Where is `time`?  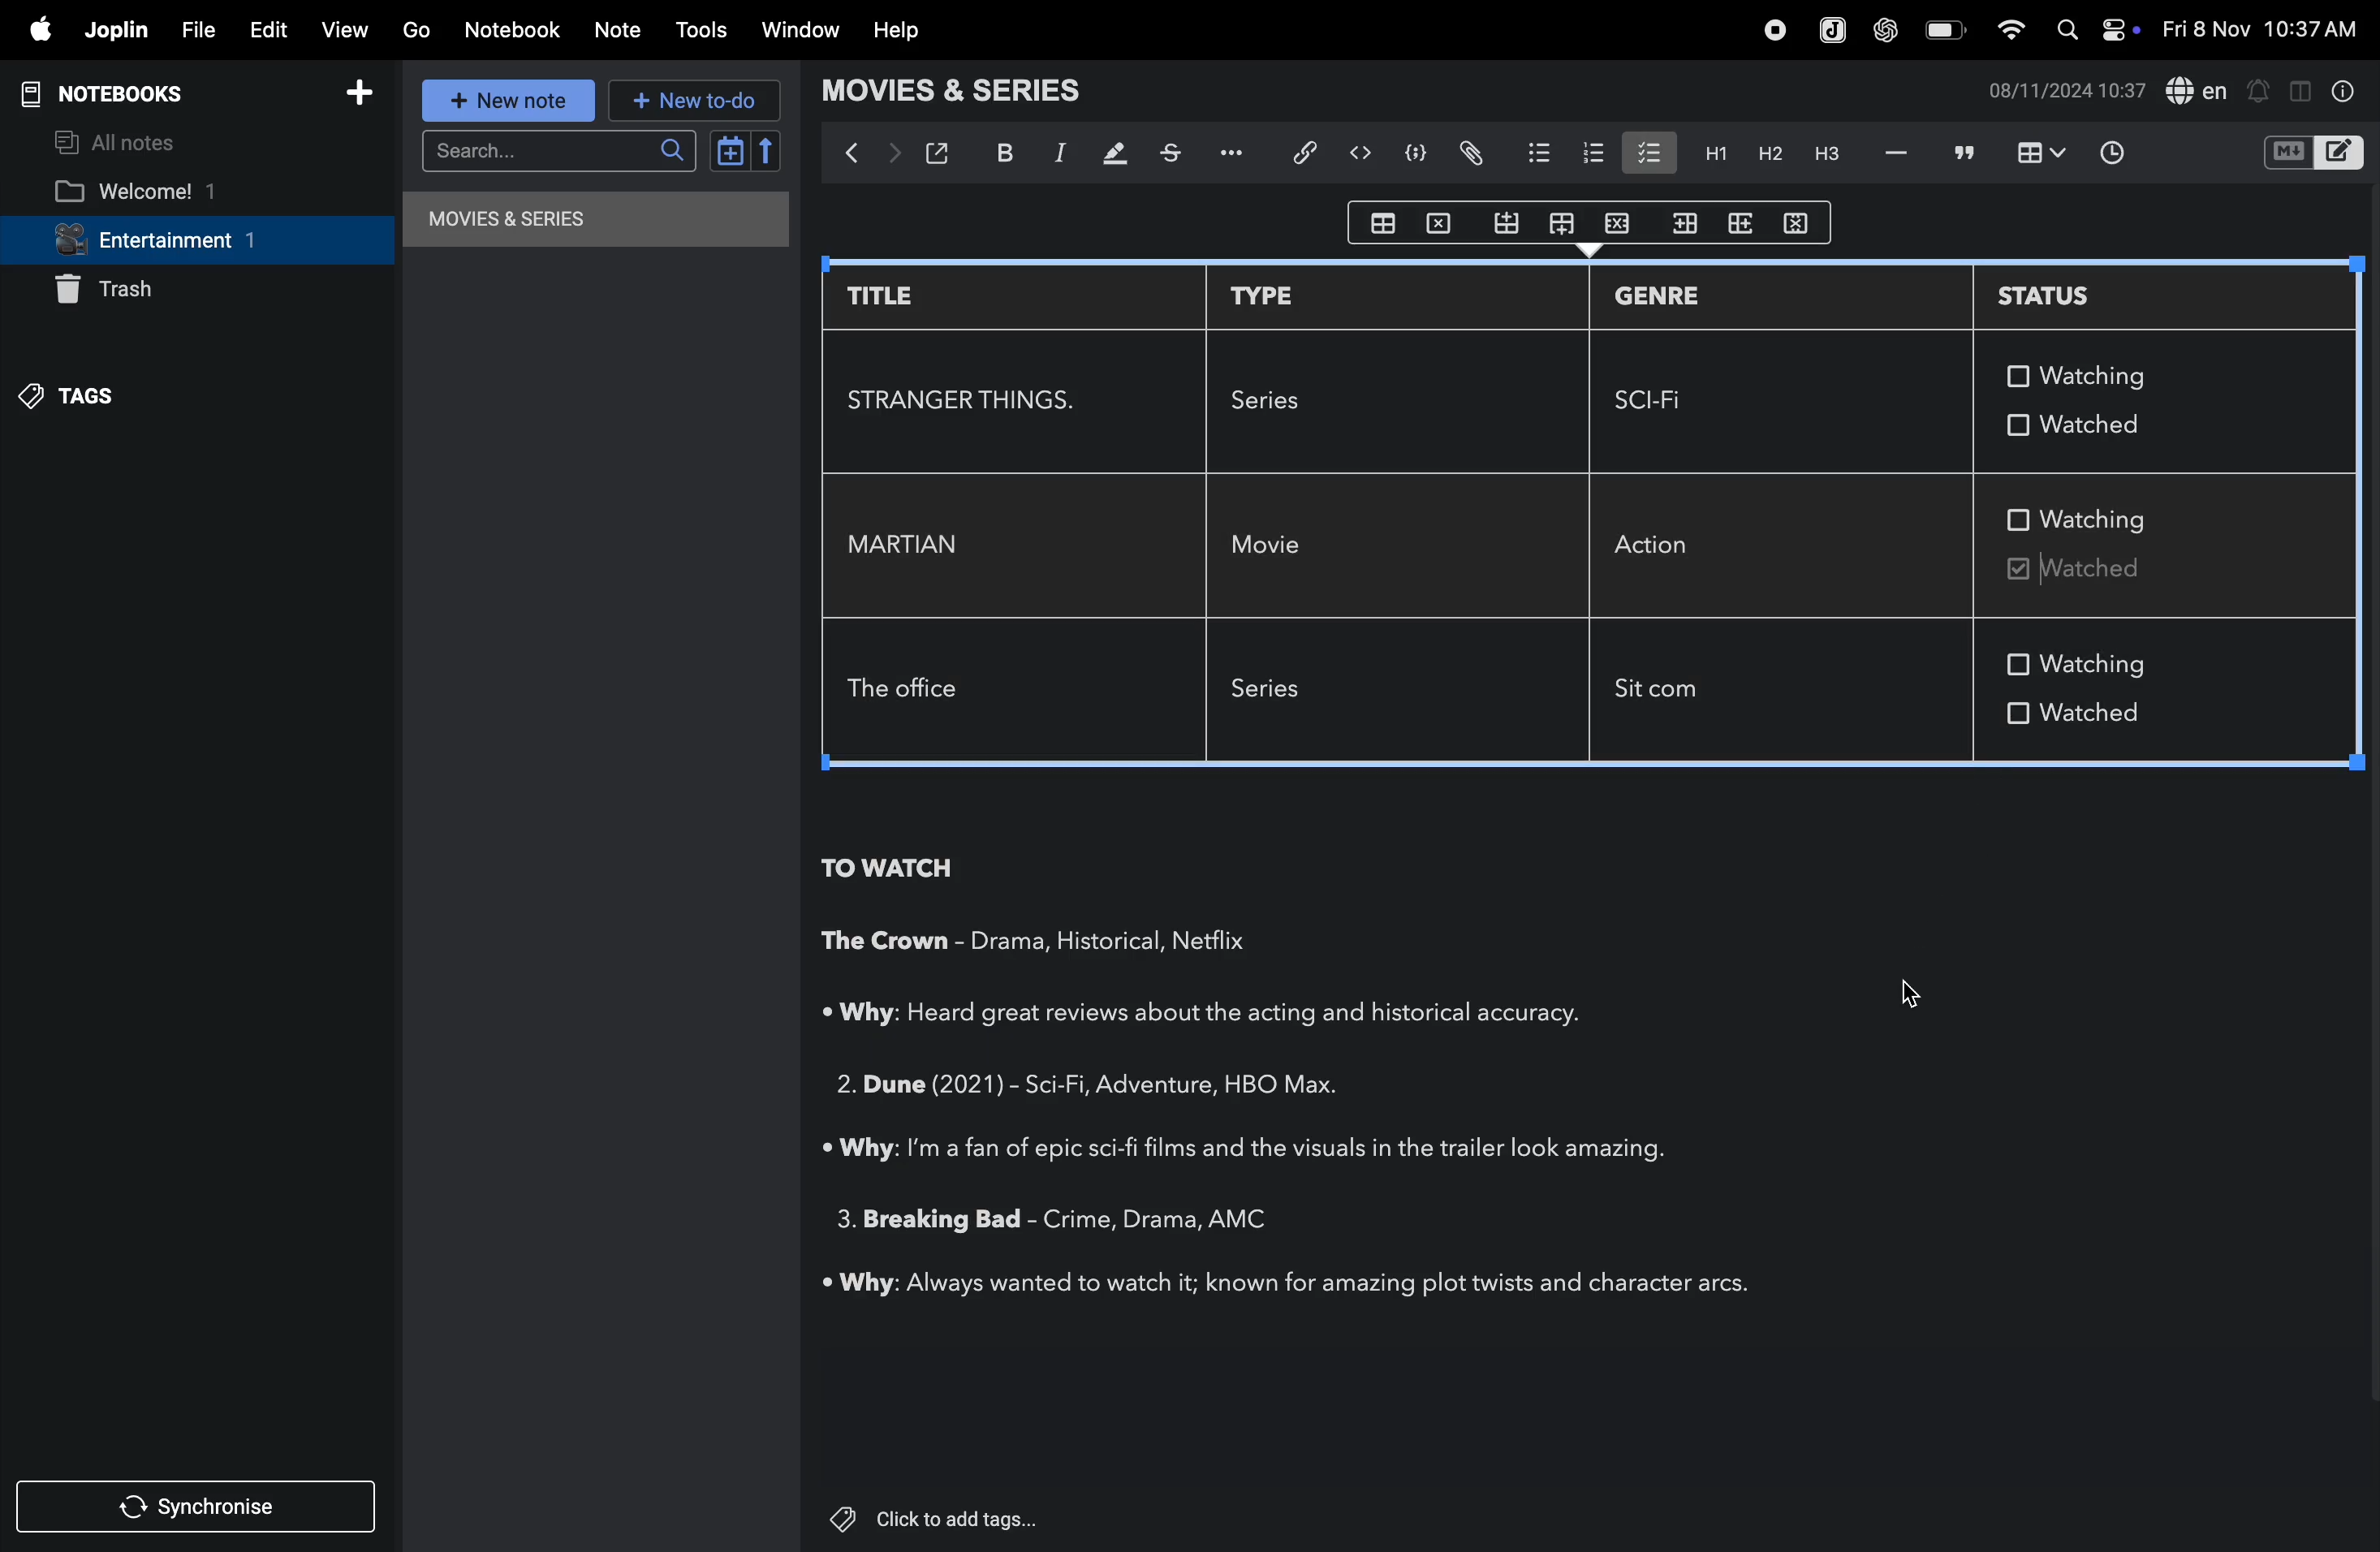 time is located at coordinates (2116, 153).